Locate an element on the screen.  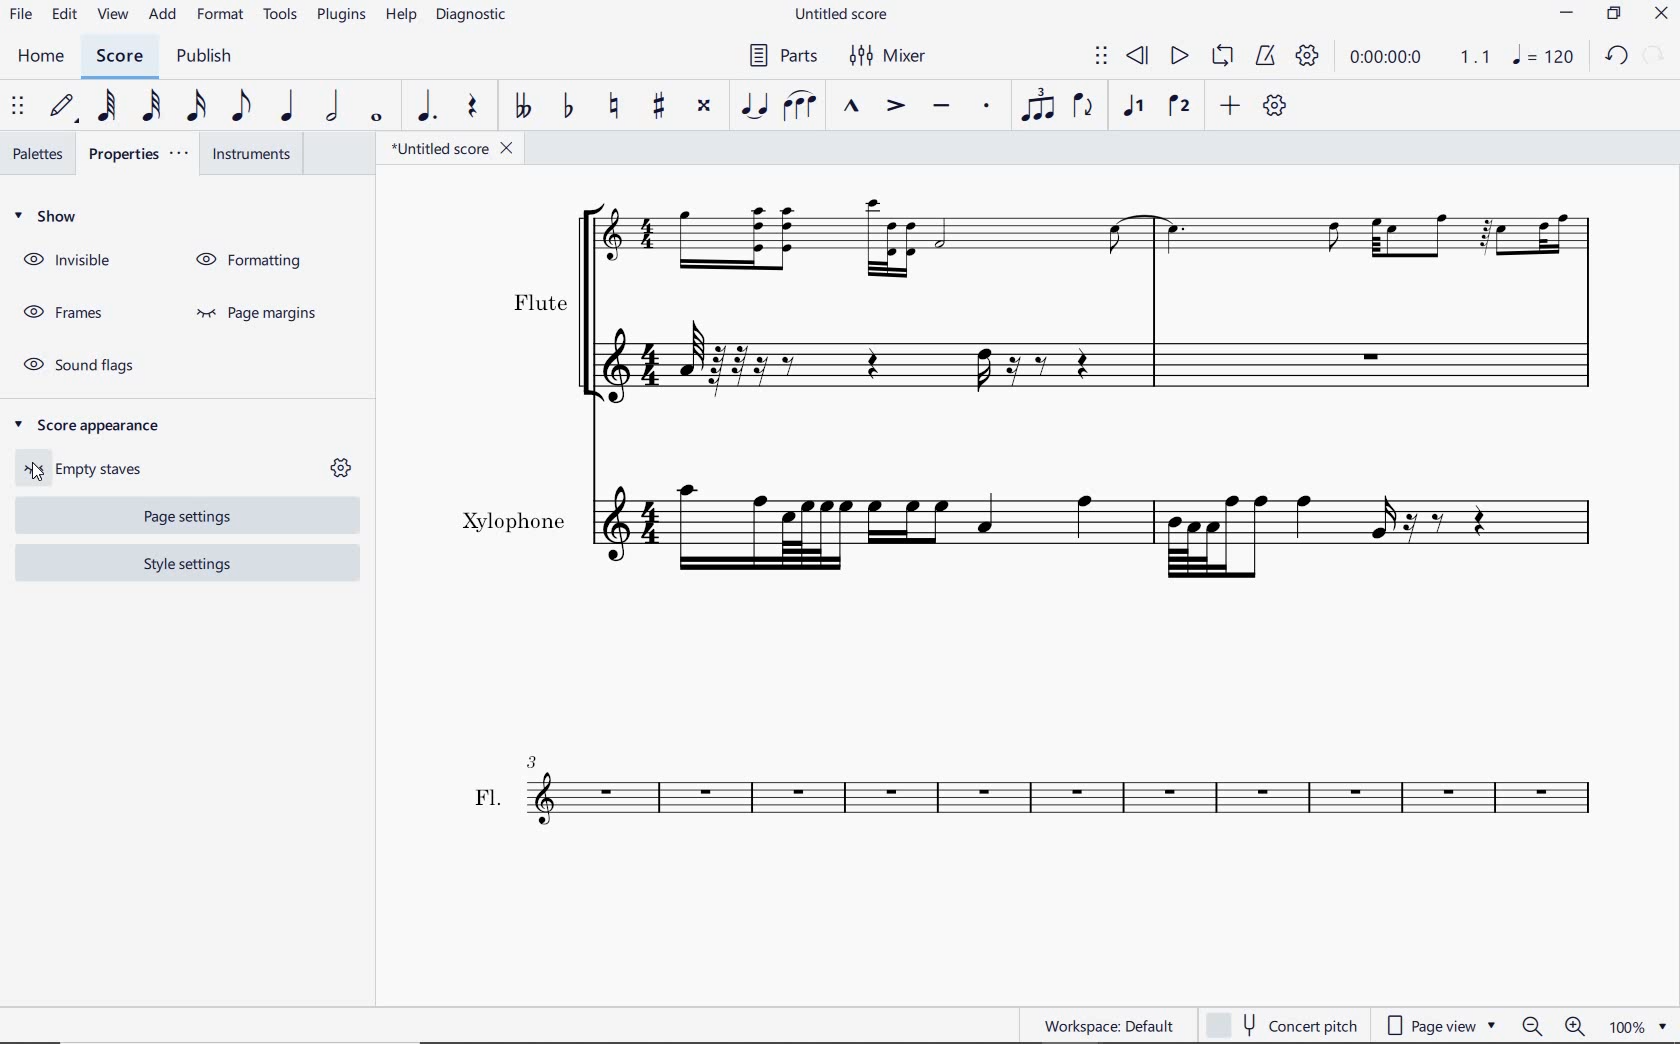
STACCATO is located at coordinates (986, 106).